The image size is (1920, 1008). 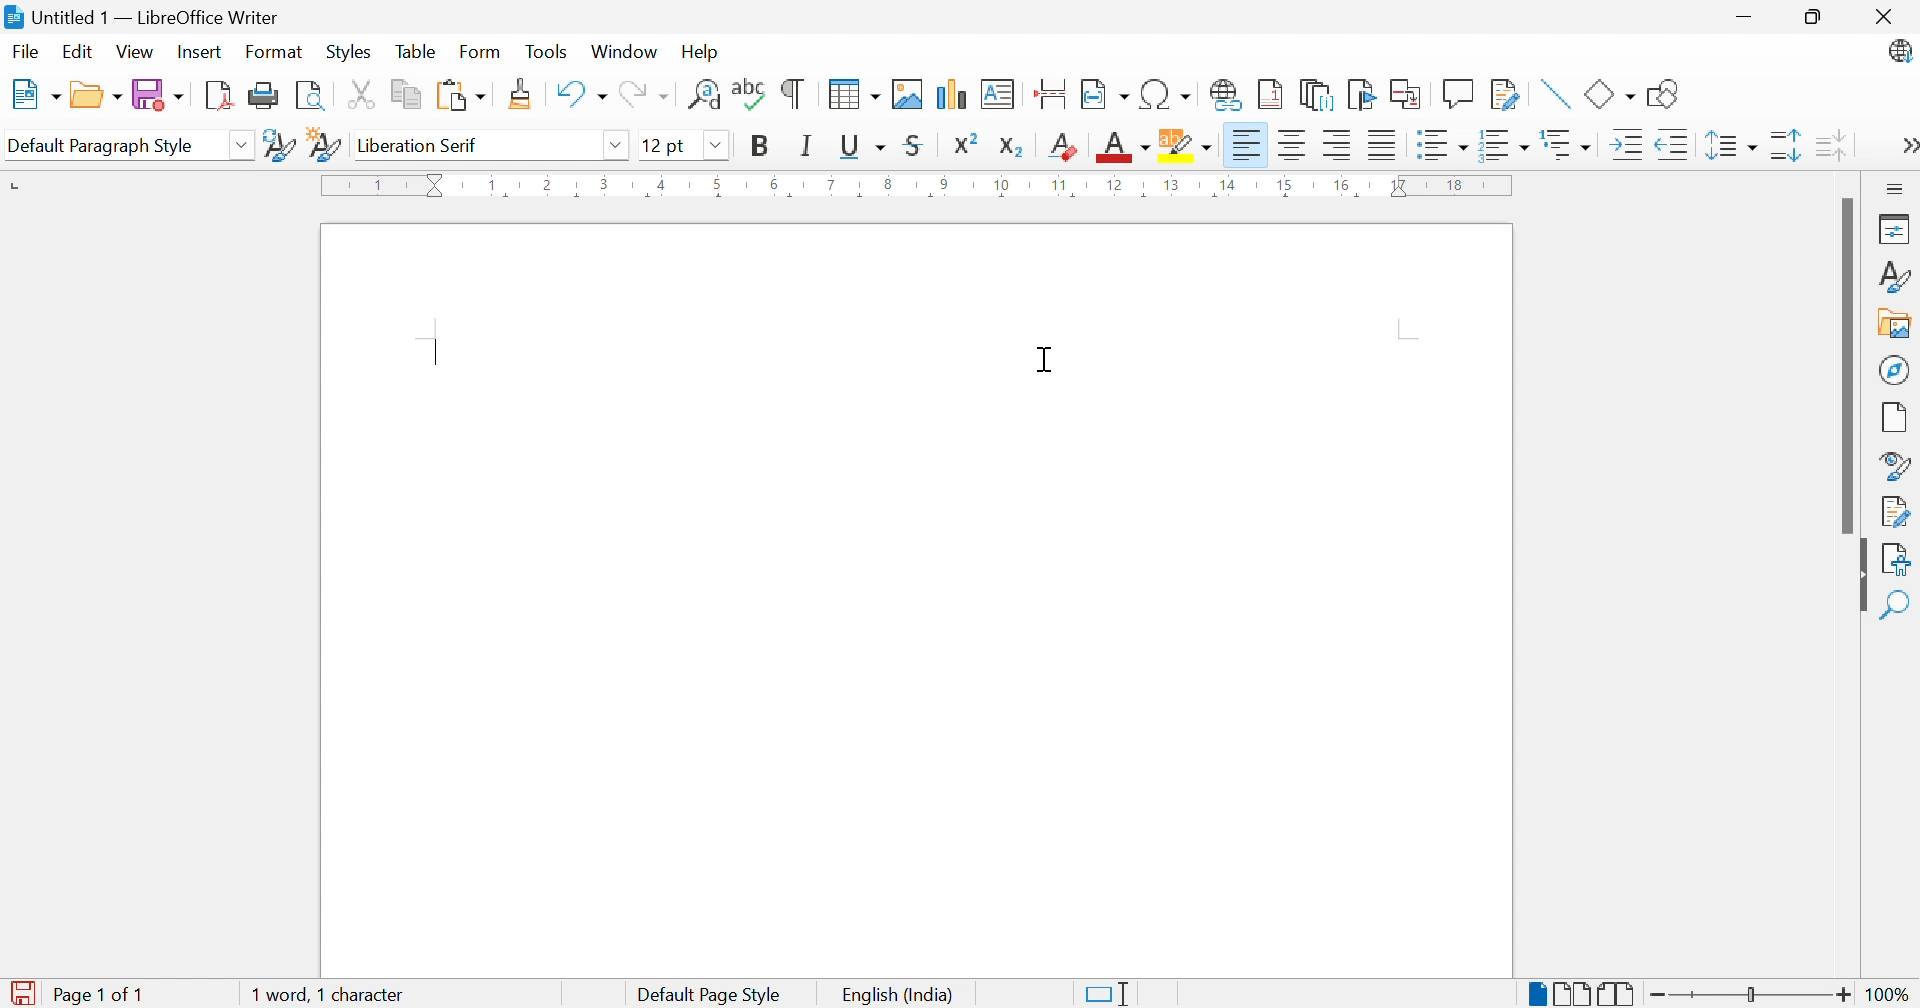 What do you see at coordinates (808, 148) in the screenshot?
I see `Italic` at bounding box center [808, 148].